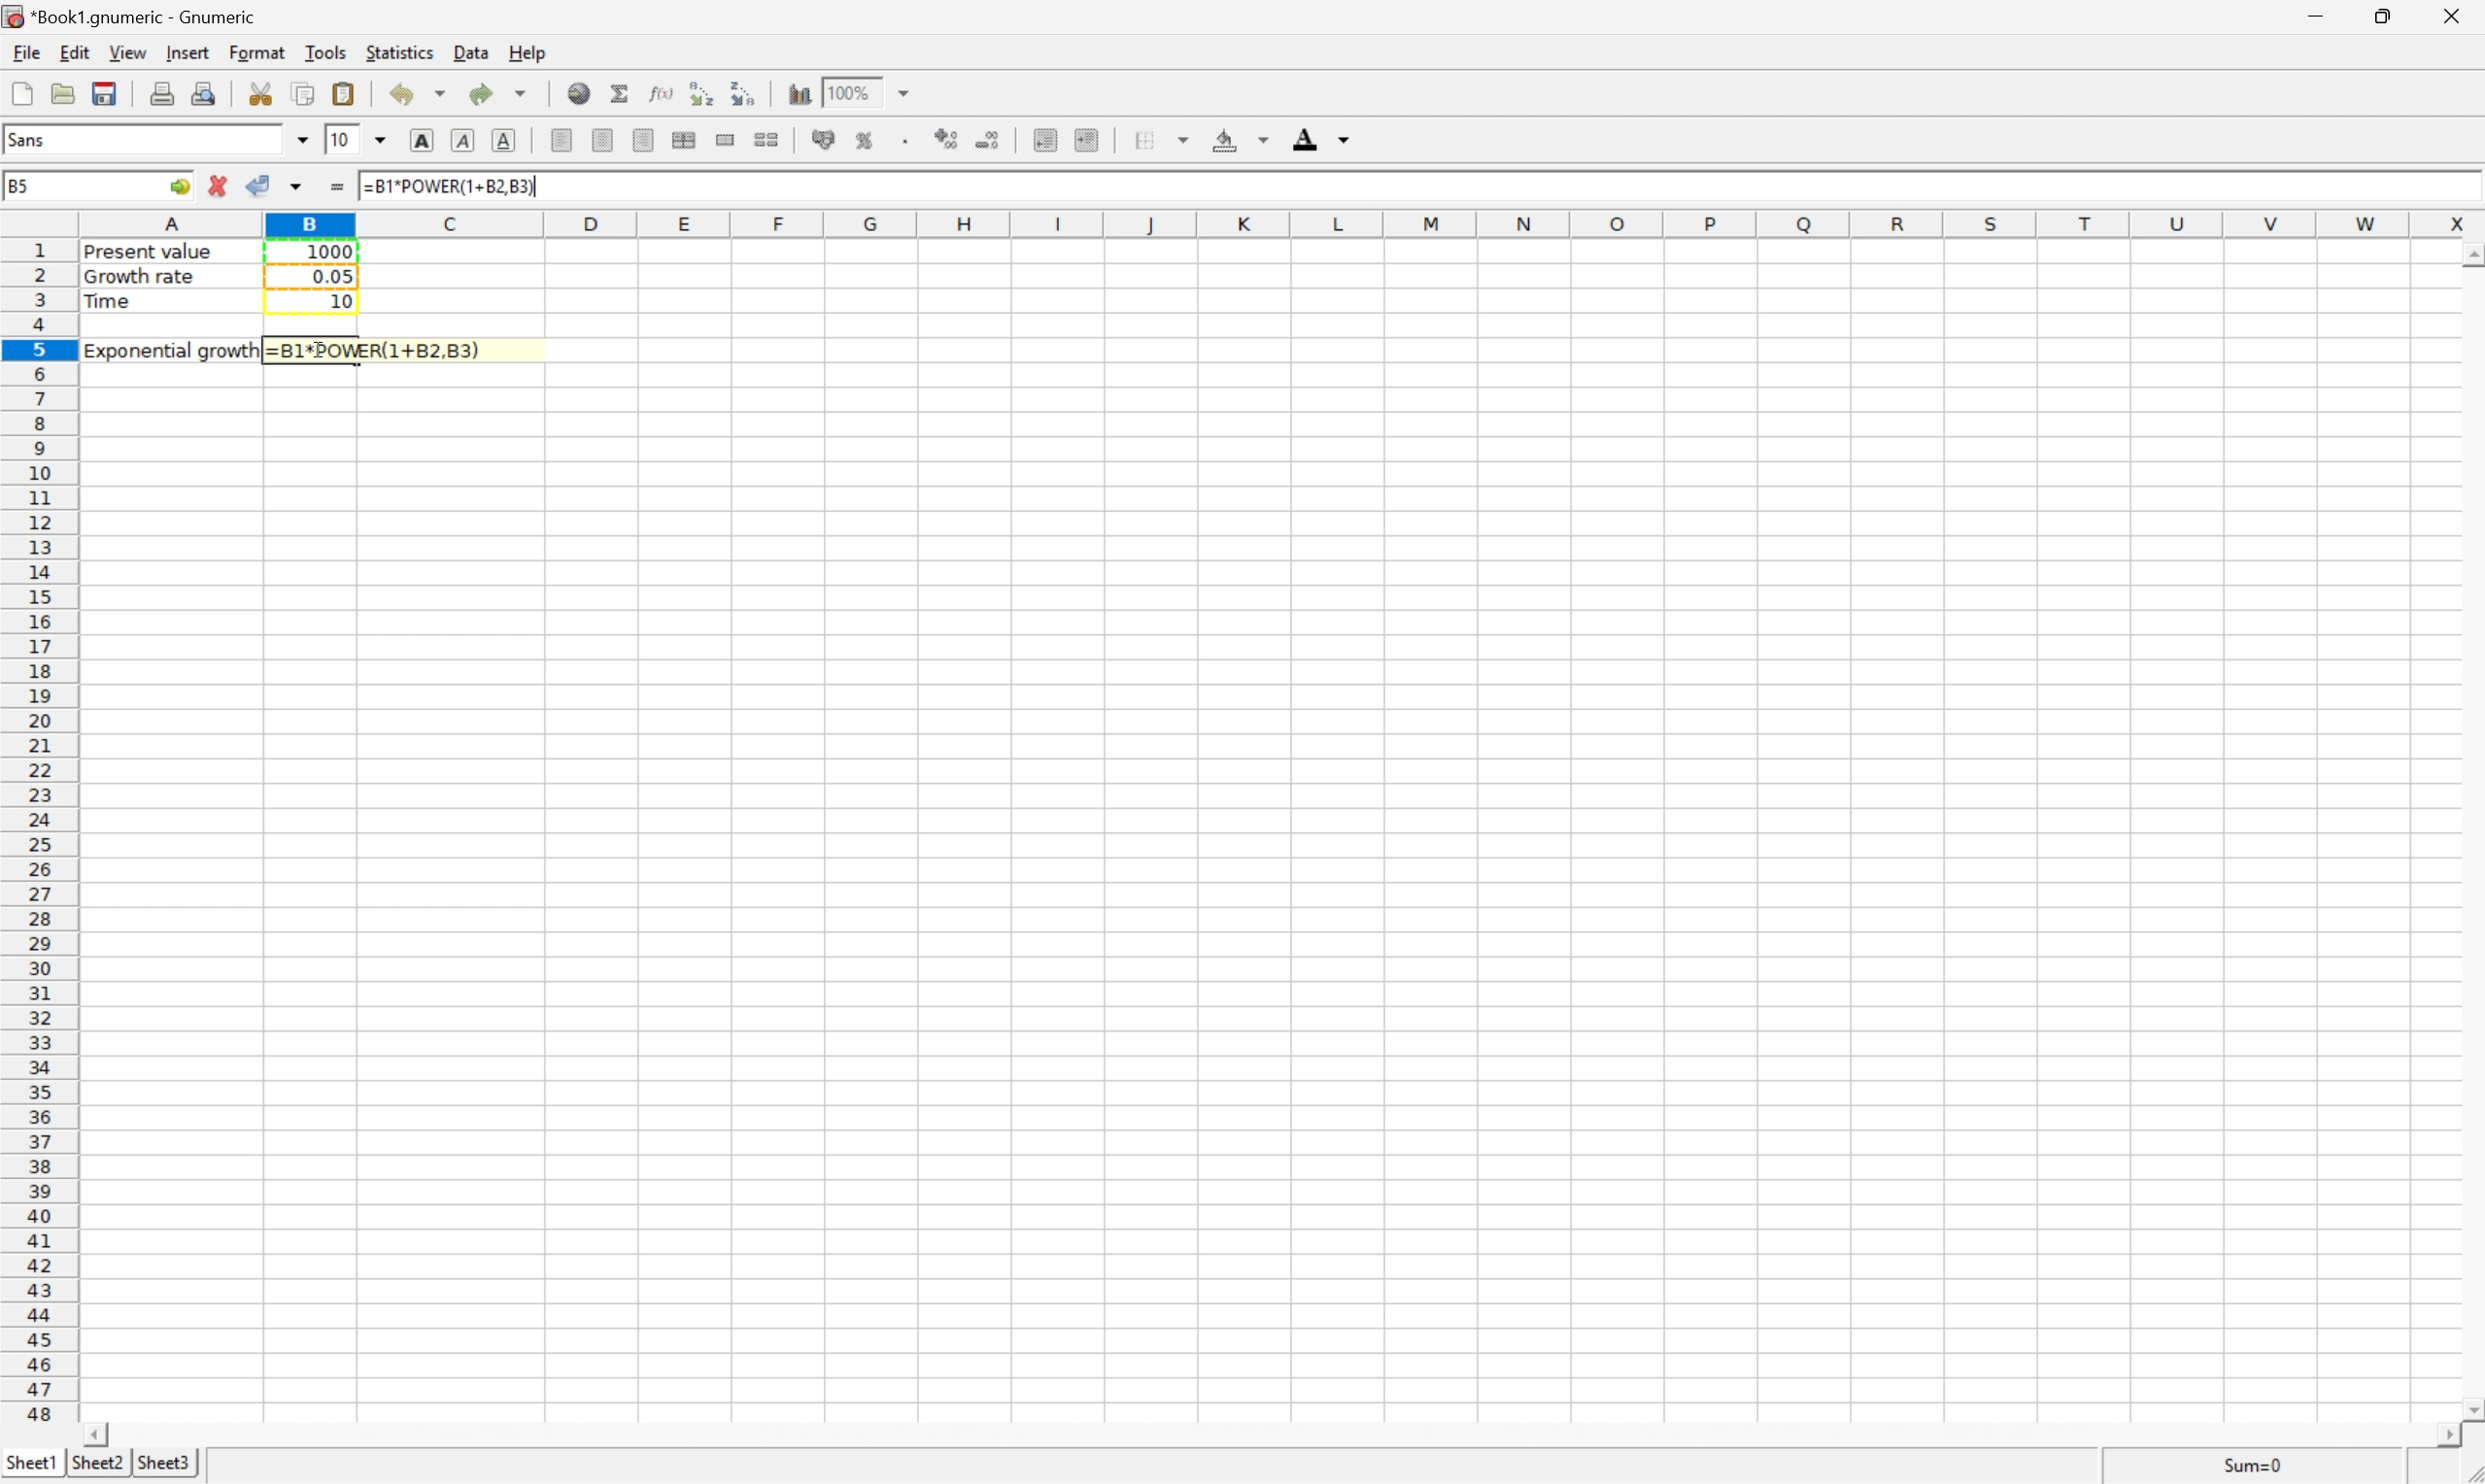 The height and width of the screenshot is (1484, 2485). What do you see at coordinates (76, 51) in the screenshot?
I see `Edit` at bounding box center [76, 51].